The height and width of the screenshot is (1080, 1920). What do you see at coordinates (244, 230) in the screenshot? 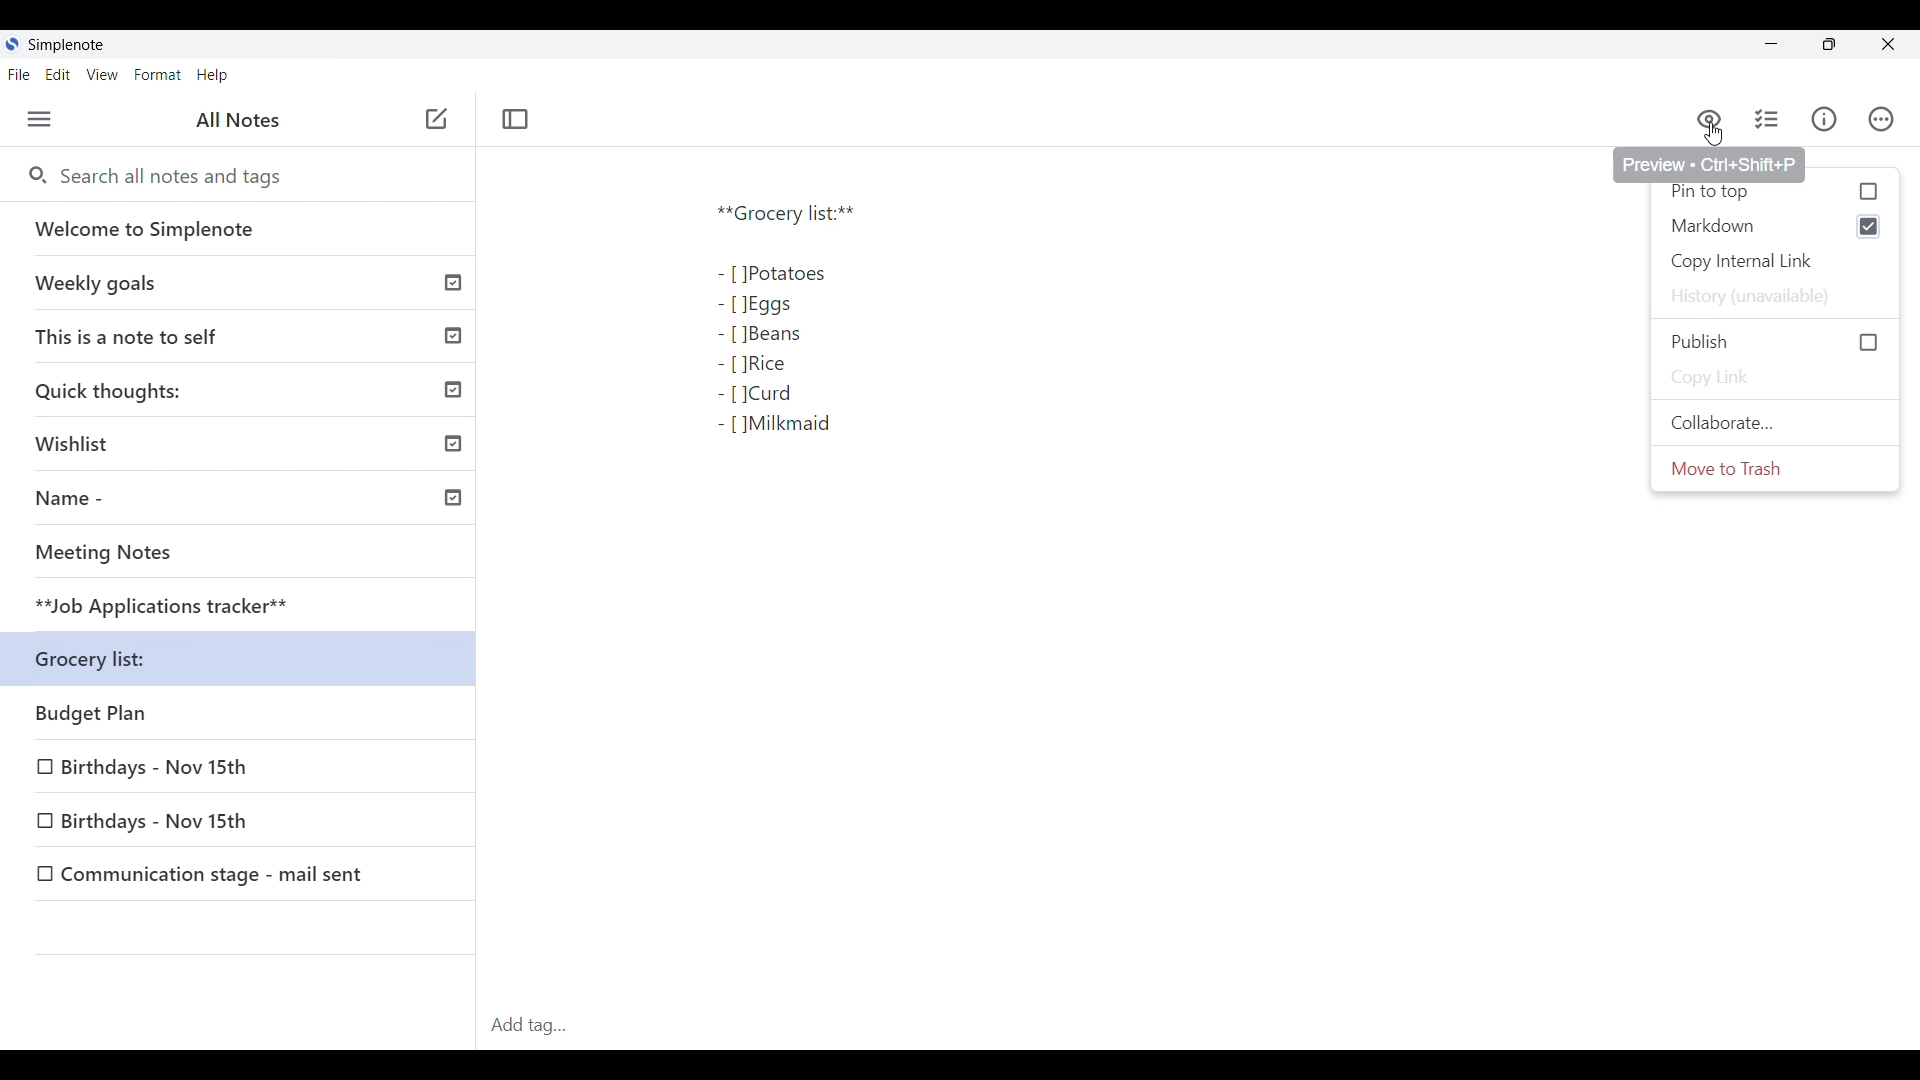
I see `Welcome to Simplenote` at bounding box center [244, 230].